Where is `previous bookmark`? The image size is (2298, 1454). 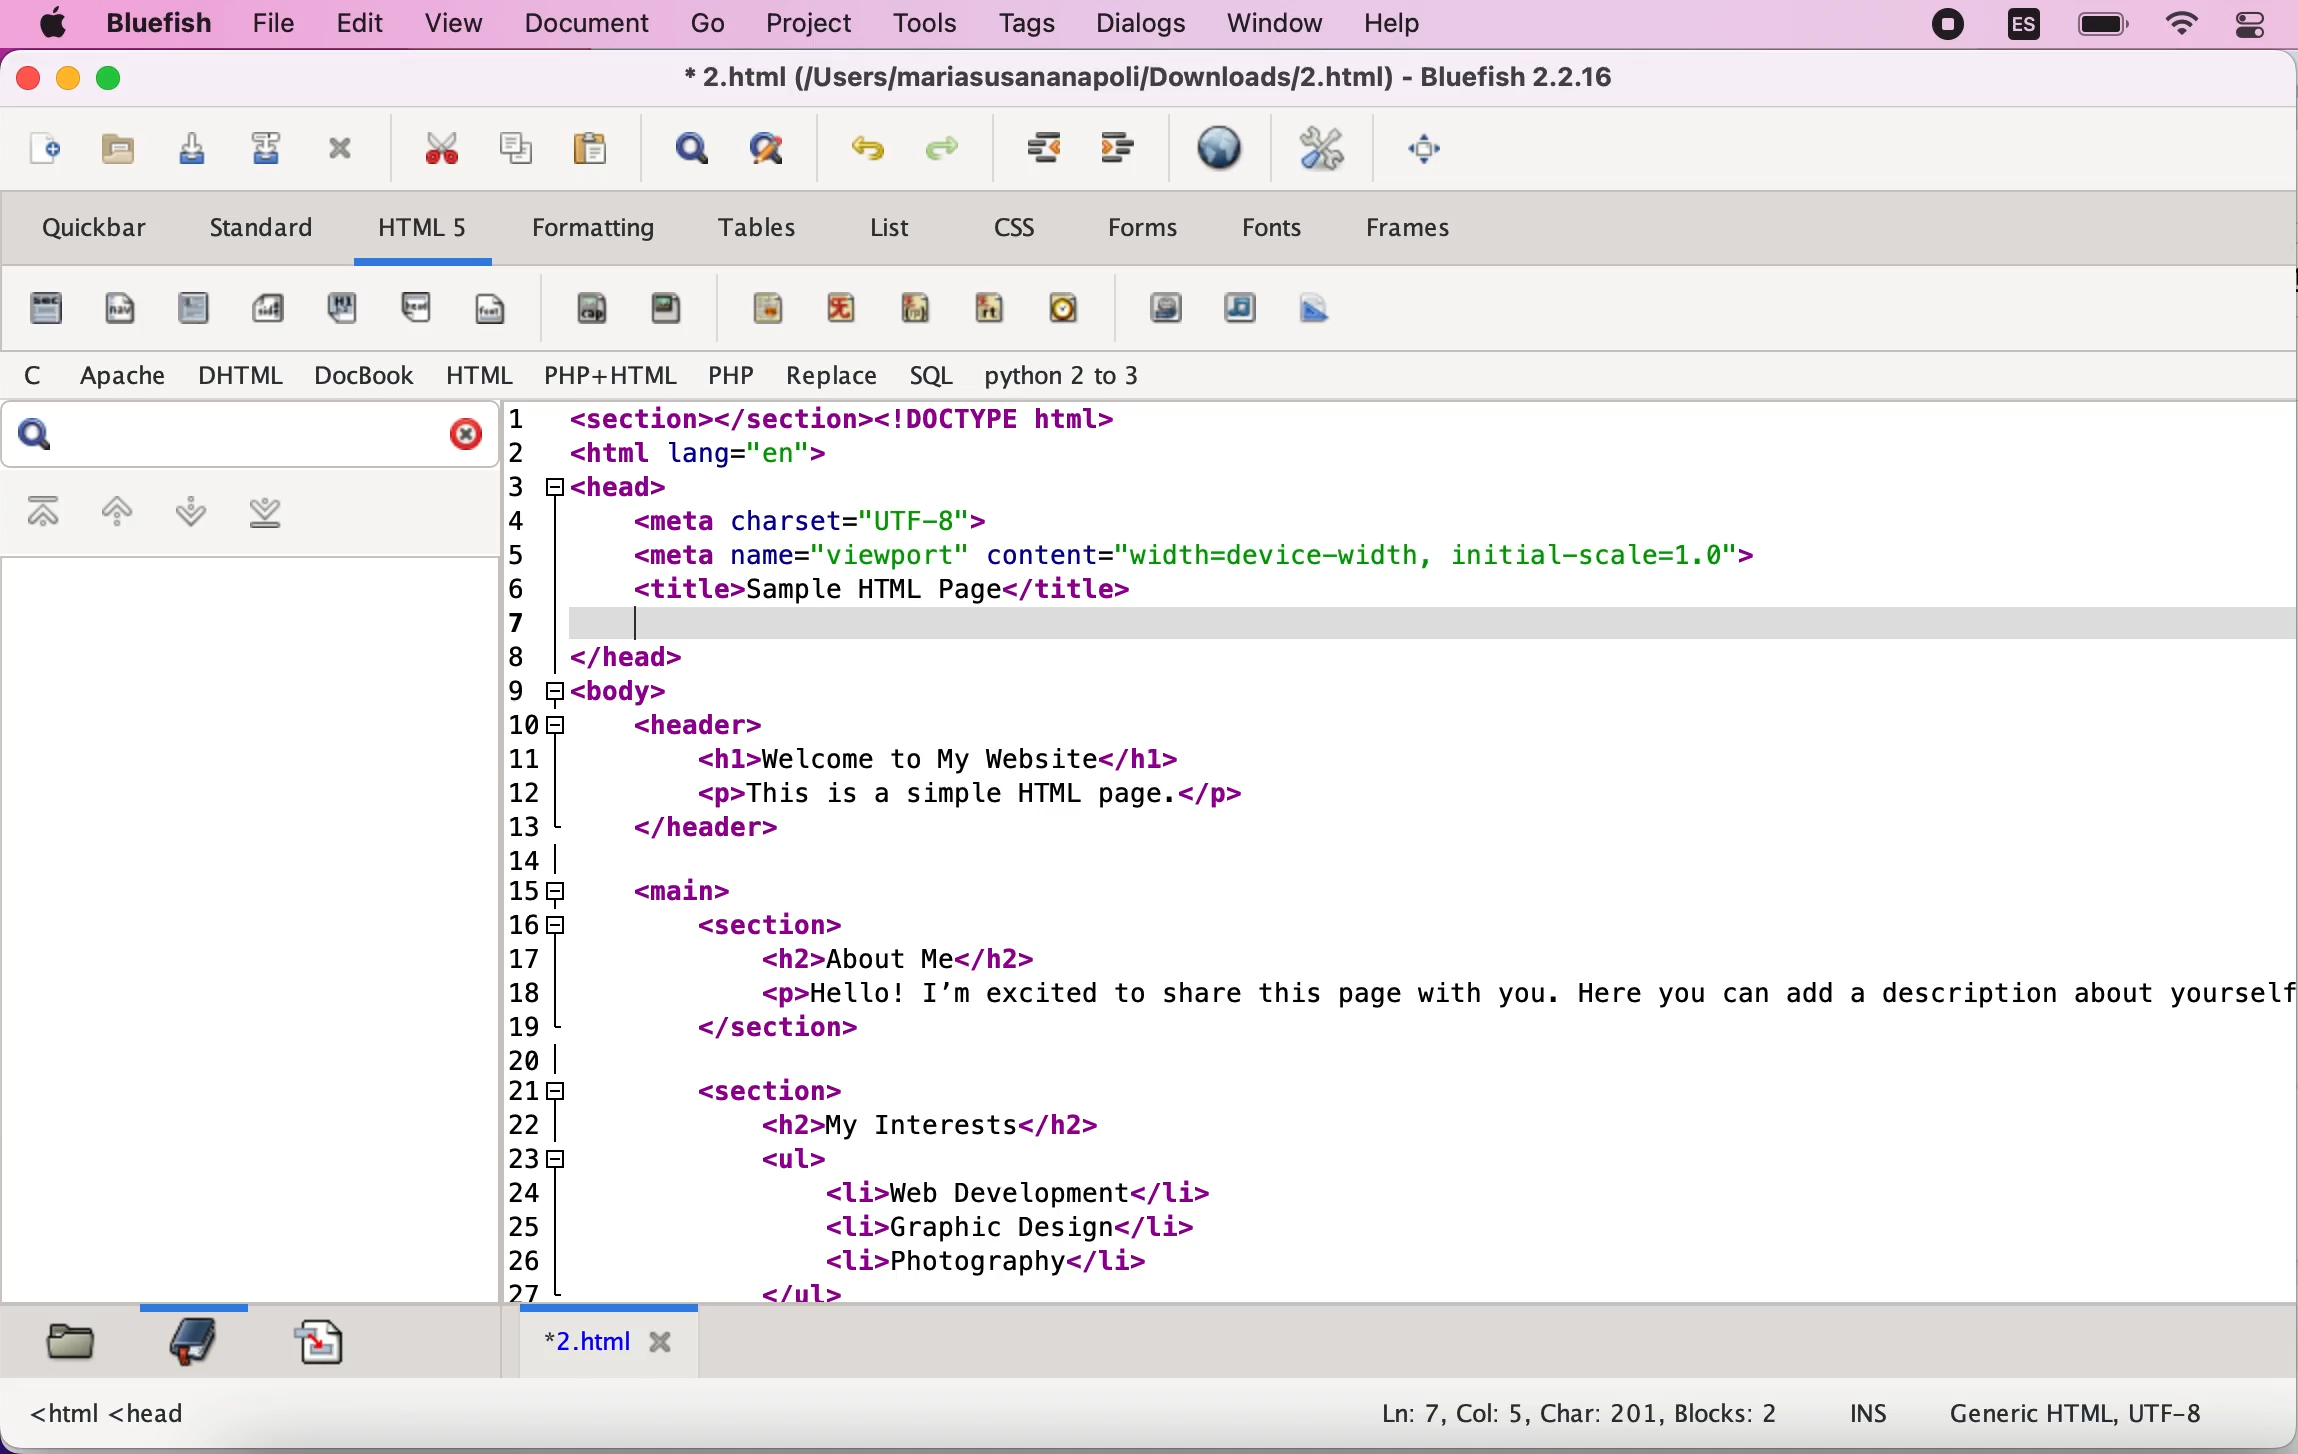
previous bookmark is located at coordinates (116, 513).